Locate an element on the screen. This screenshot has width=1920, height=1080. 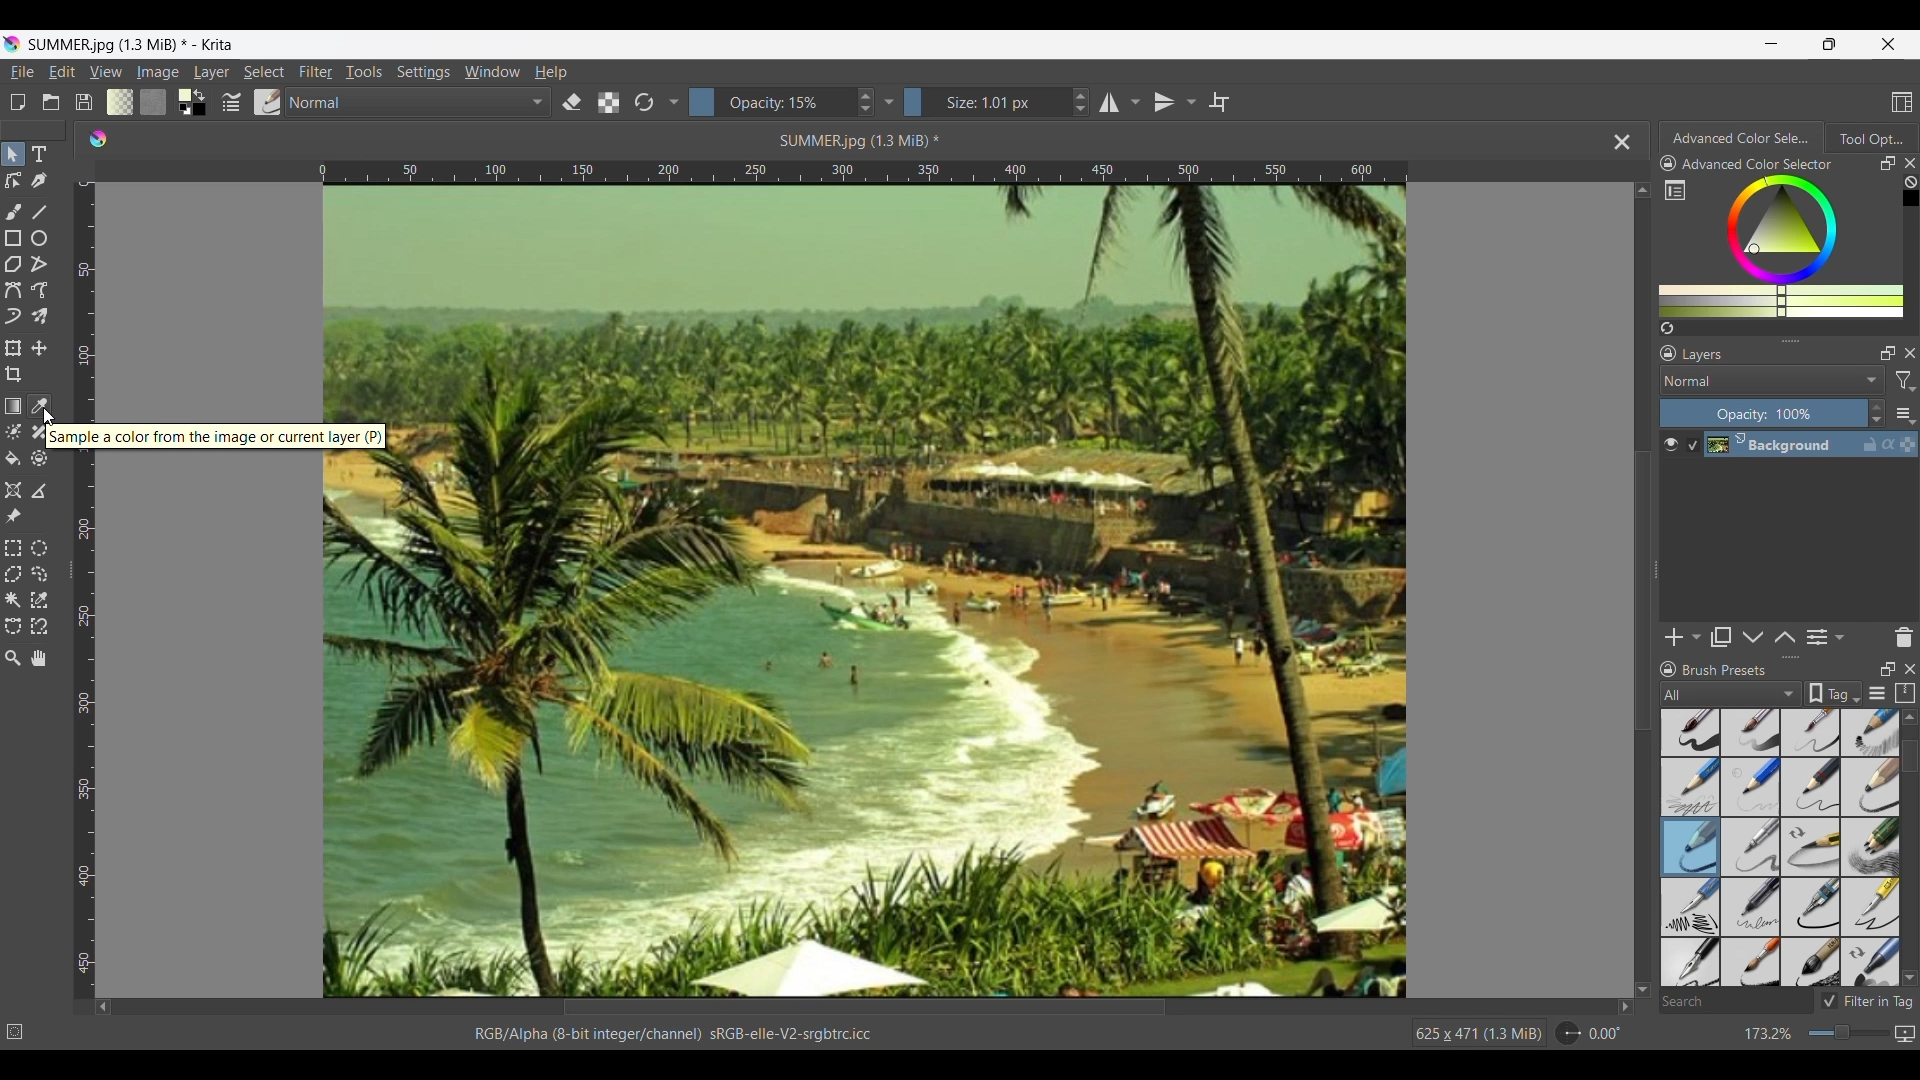
Increase/Decrease size is located at coordinates (1081, 102).